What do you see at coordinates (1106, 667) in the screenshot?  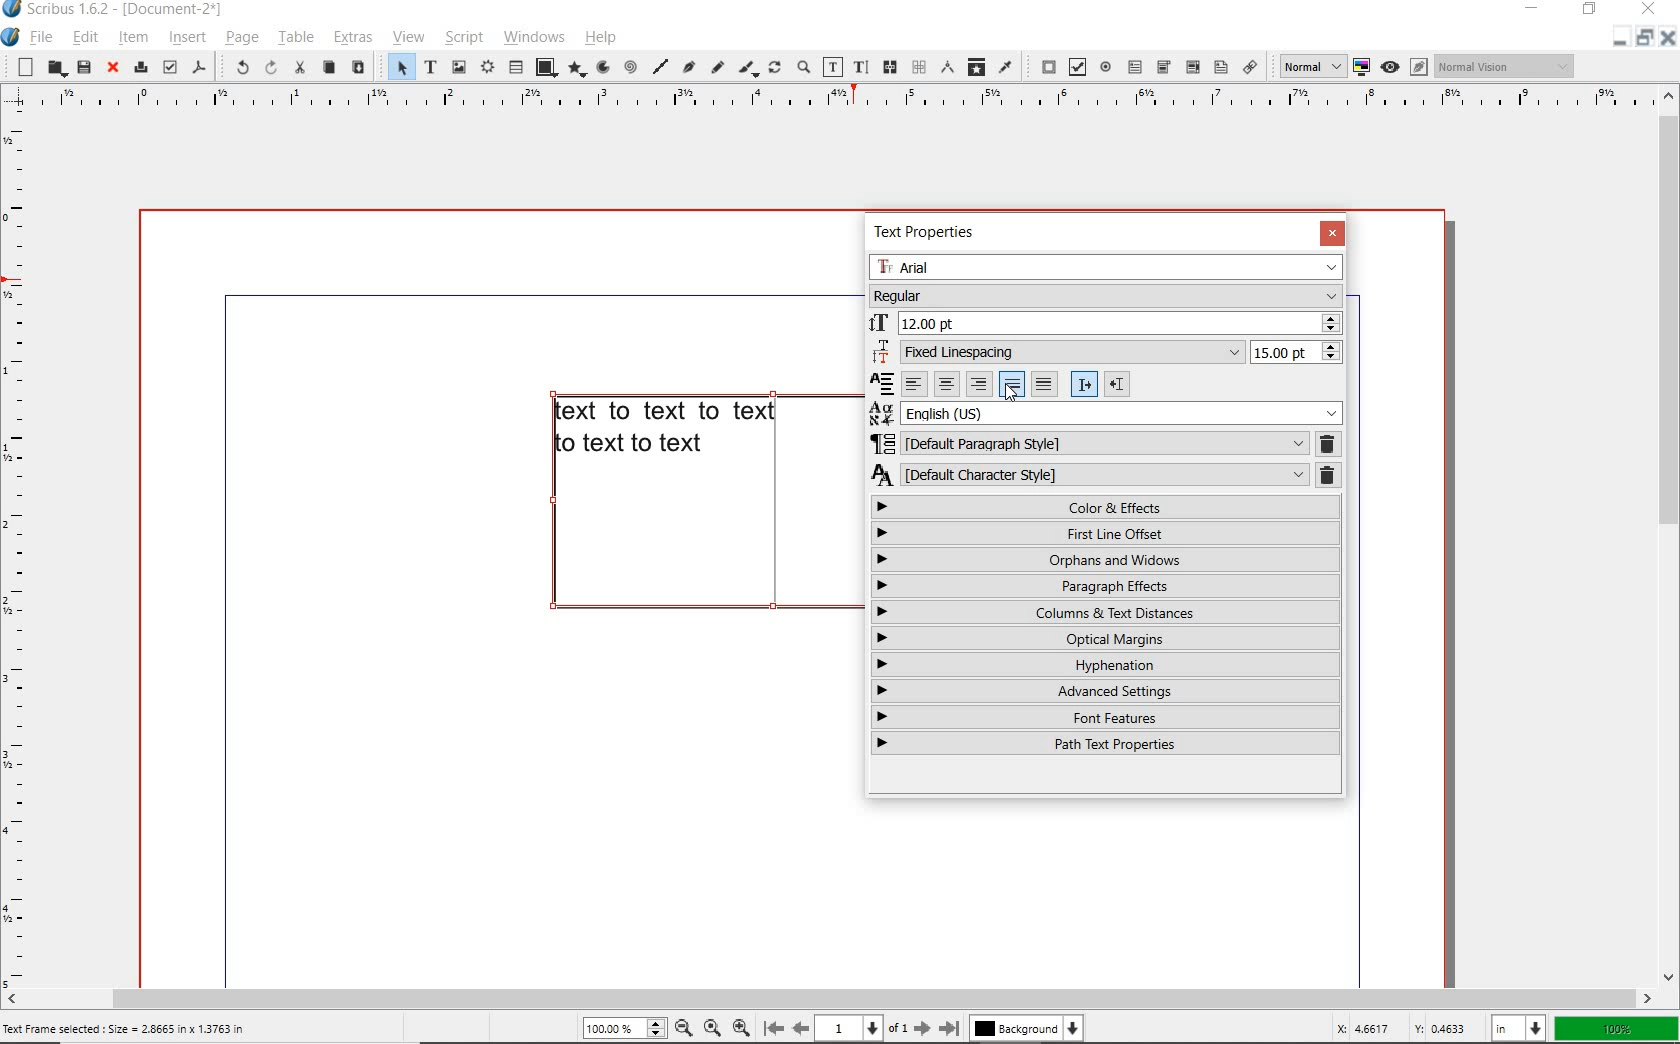 I see `HYPHENATION` at bounding box center [1106, 667].